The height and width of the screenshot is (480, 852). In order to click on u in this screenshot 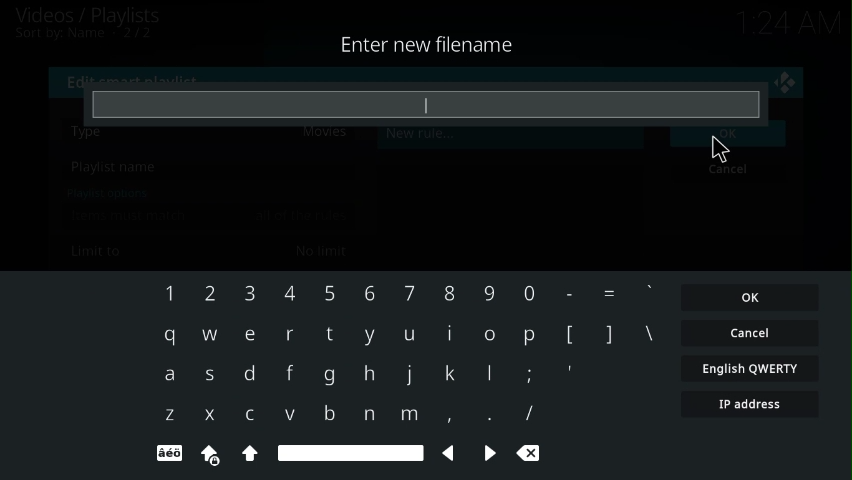, I will do `click(410, 334)`.